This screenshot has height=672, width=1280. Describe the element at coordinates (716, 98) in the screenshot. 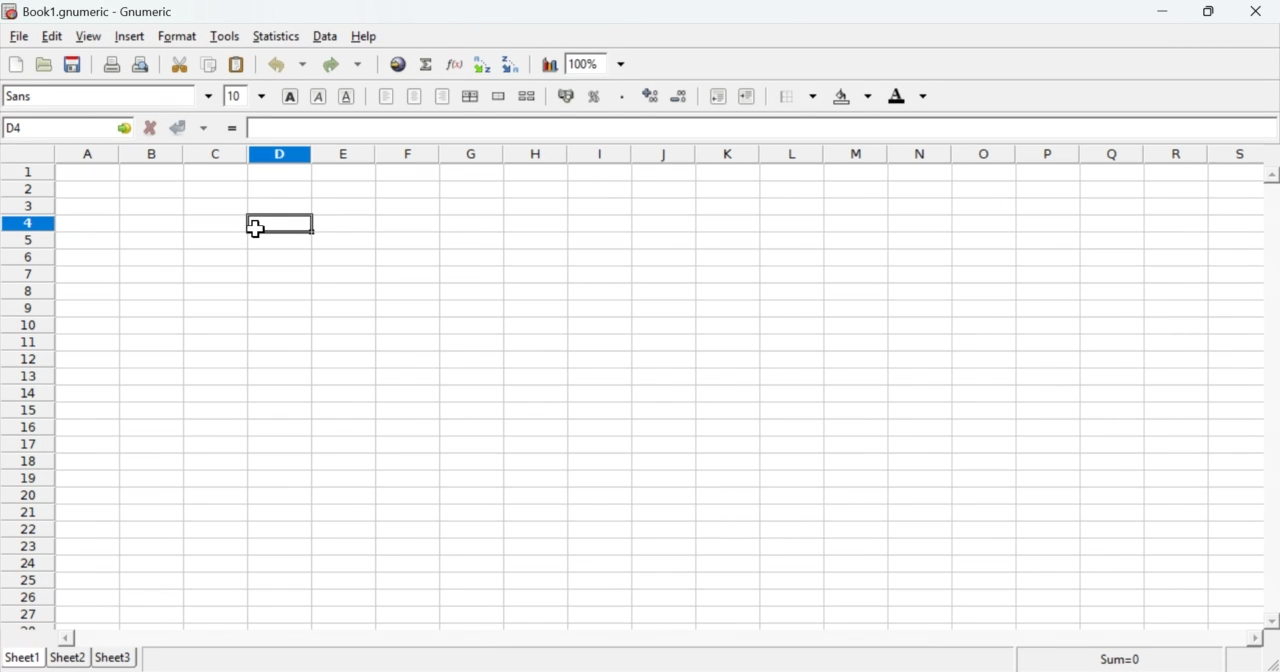

I see `Decrease Indent` at that location.